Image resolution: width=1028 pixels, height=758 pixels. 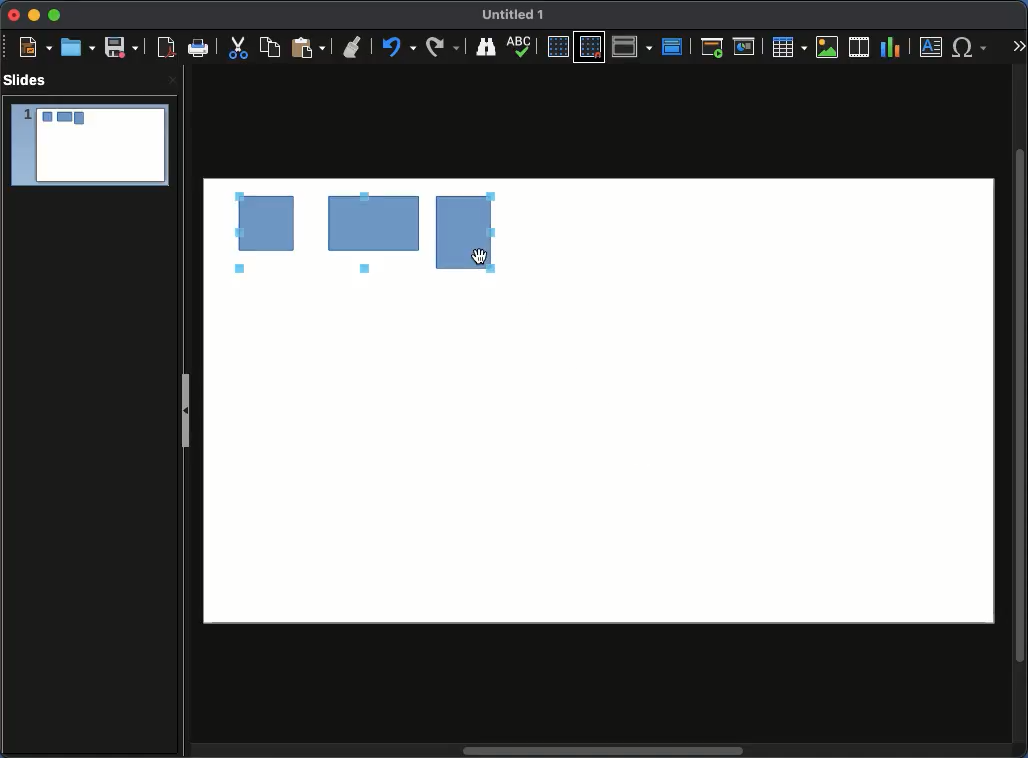 I want to click on Spelling, so click(x=485, y=47).